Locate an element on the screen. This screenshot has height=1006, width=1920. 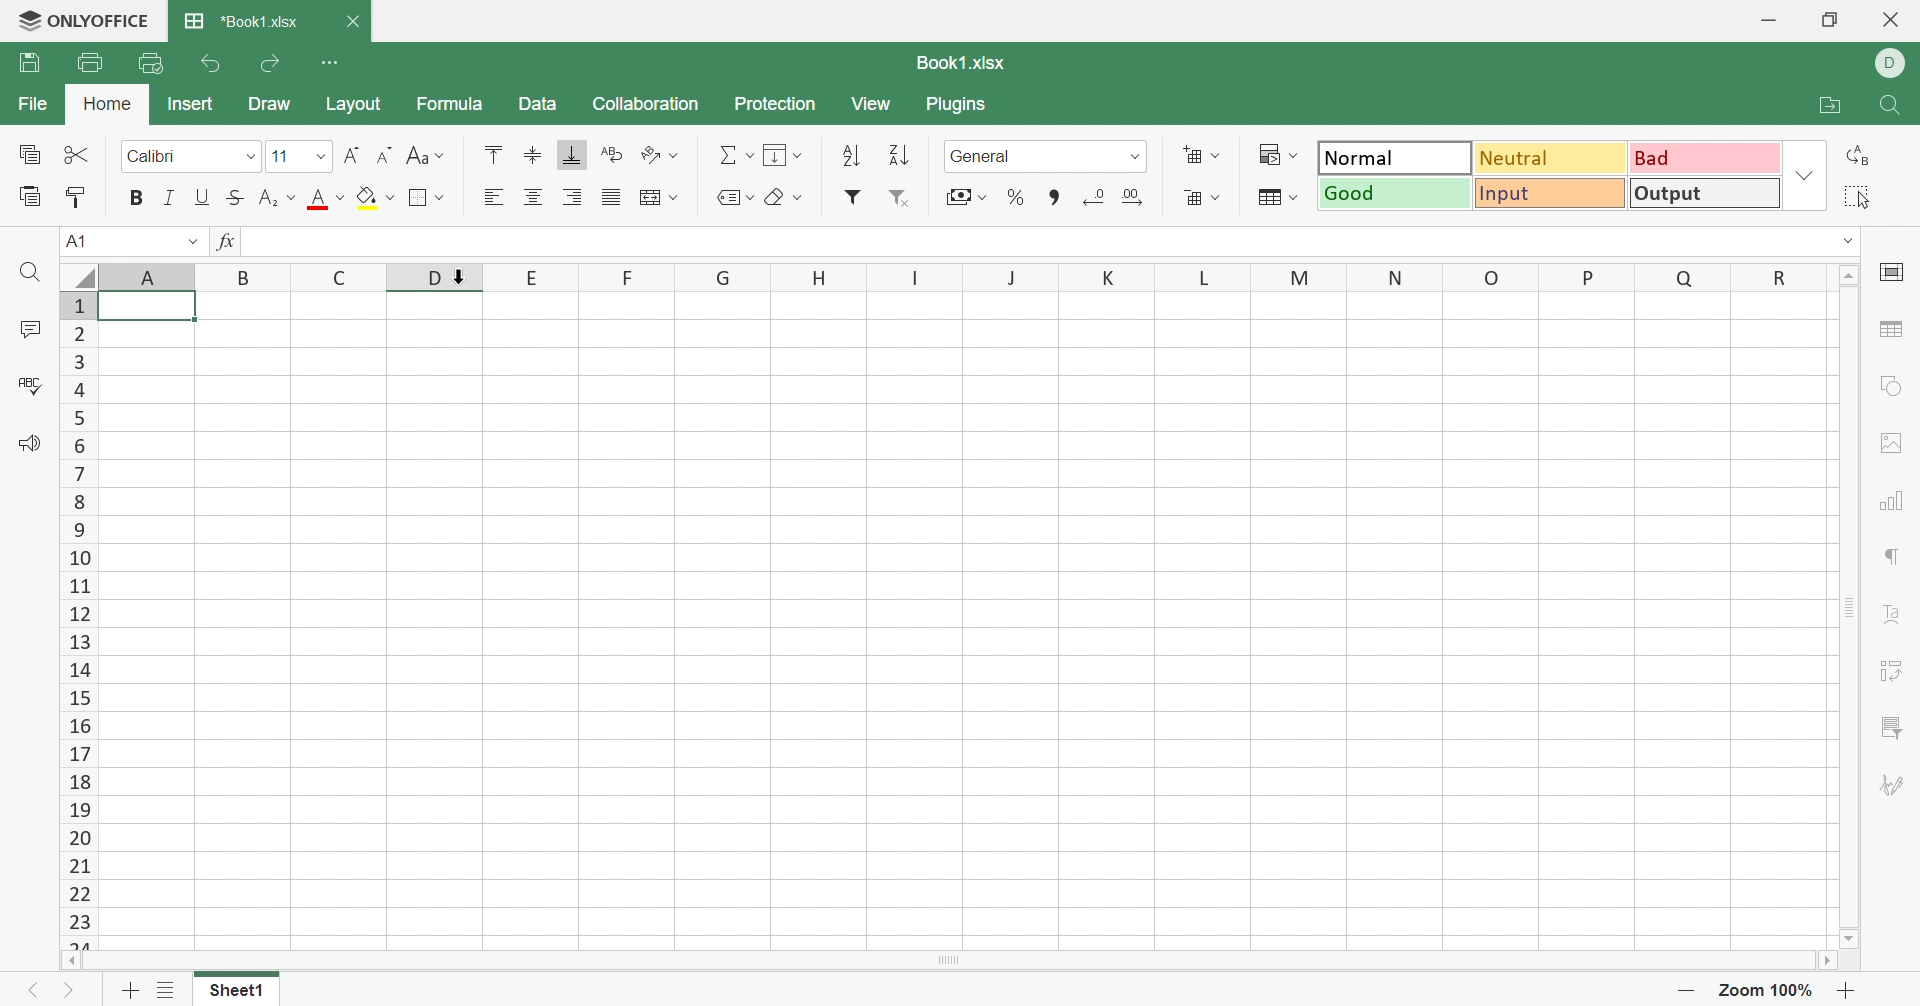
Normal is located at coordinates (1391, 156).